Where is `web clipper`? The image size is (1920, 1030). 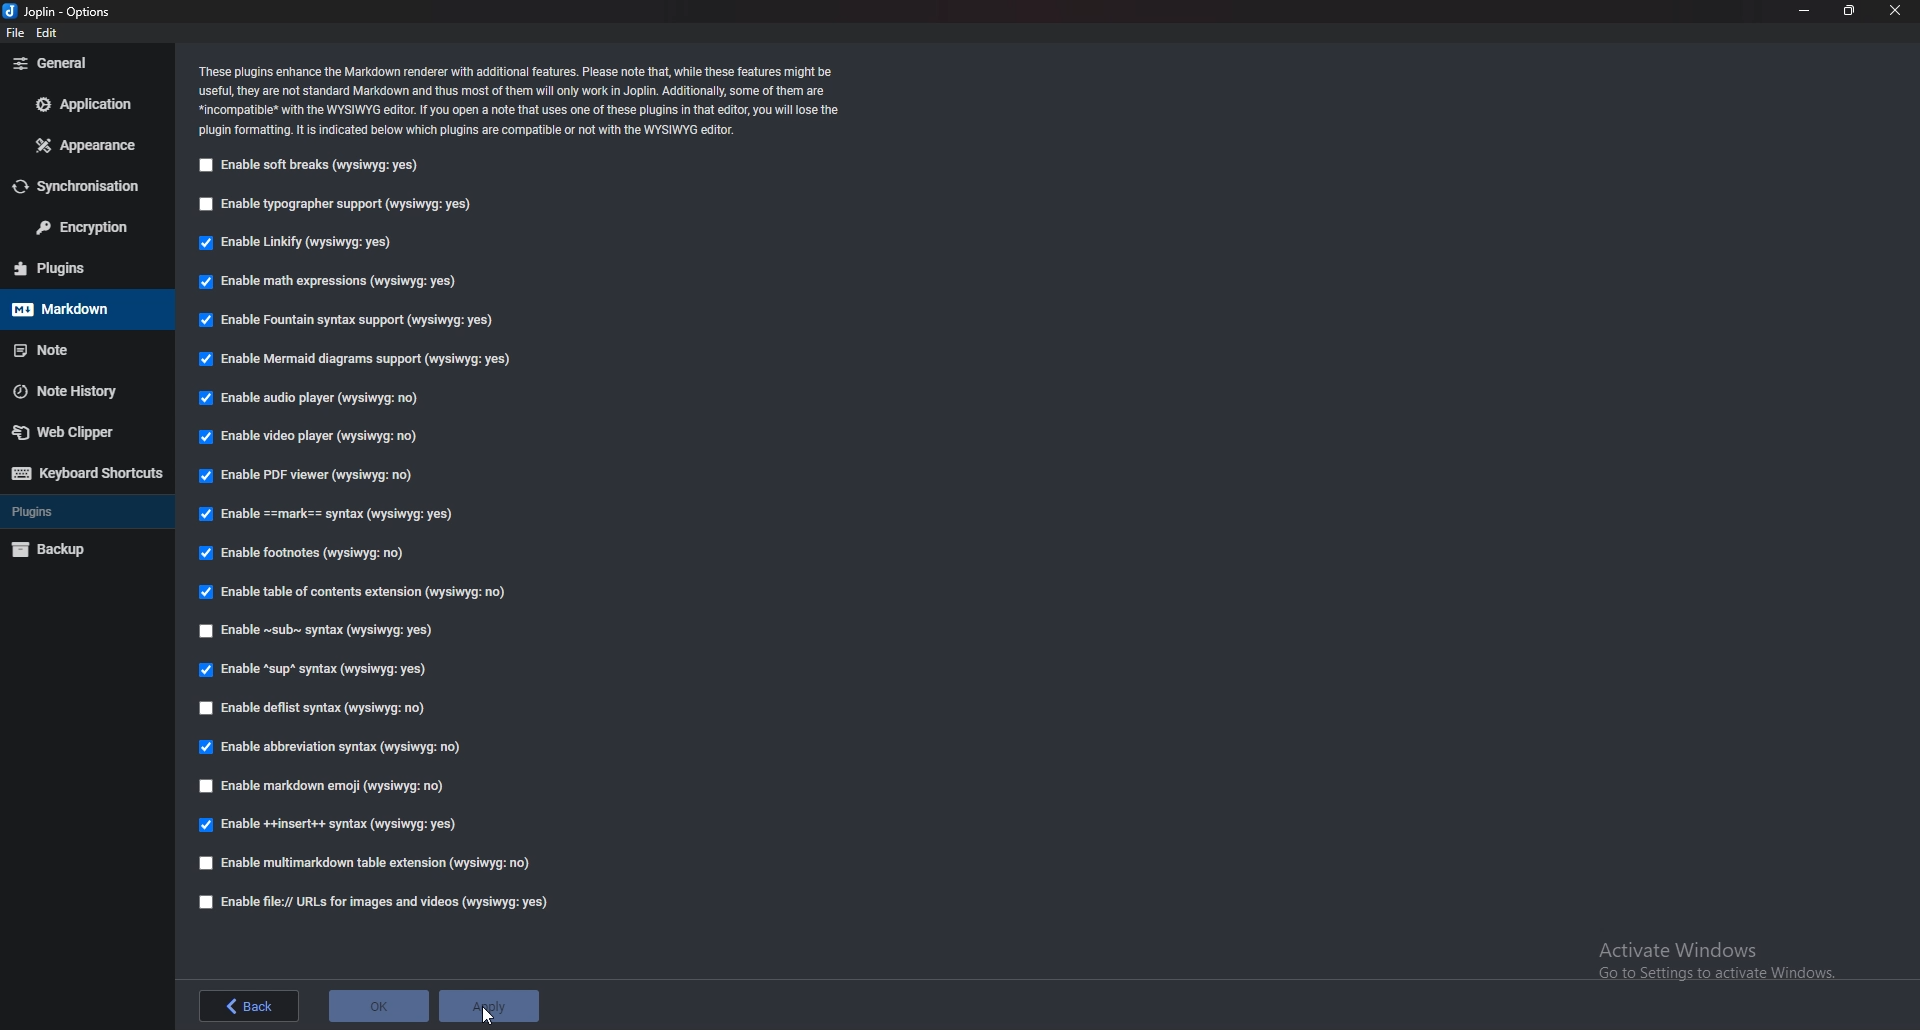
web clipper is located at coordinates (87, 432).